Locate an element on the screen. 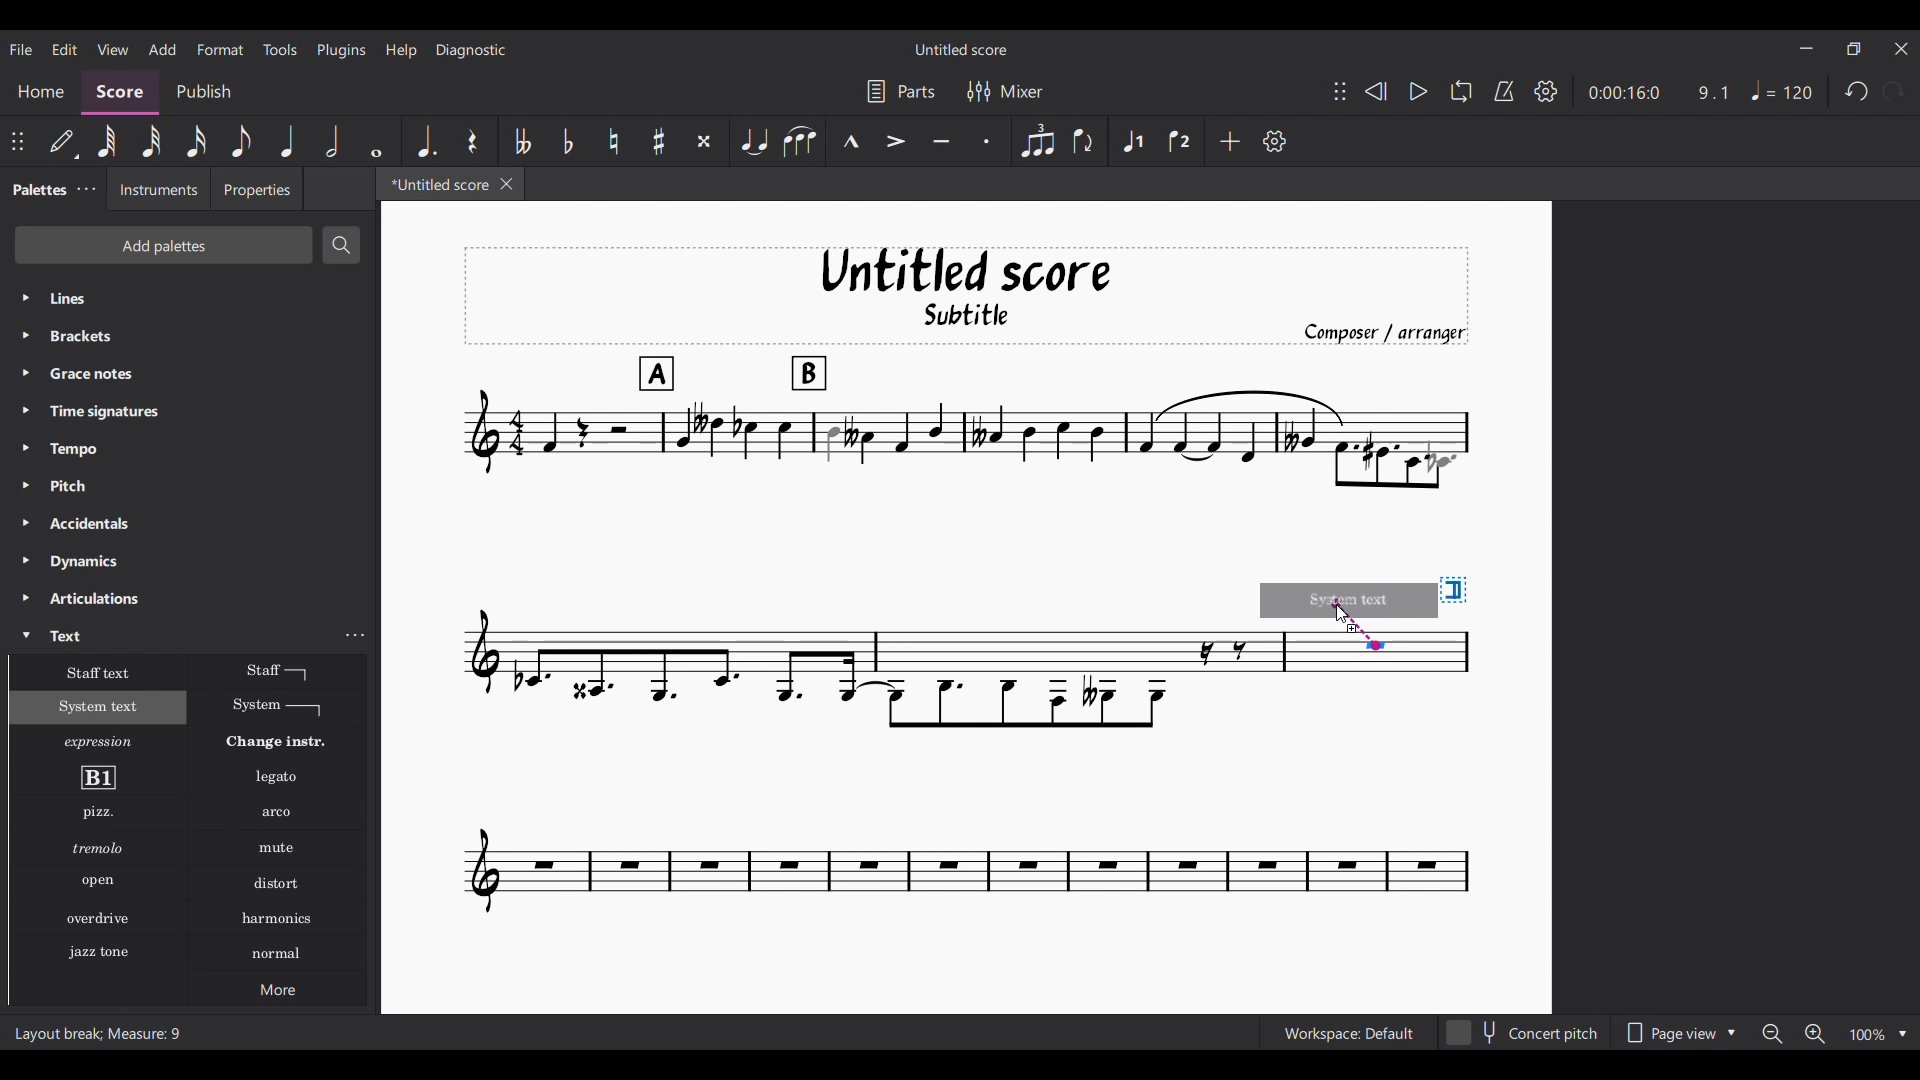  Rest is located at coordinates (473, 141).